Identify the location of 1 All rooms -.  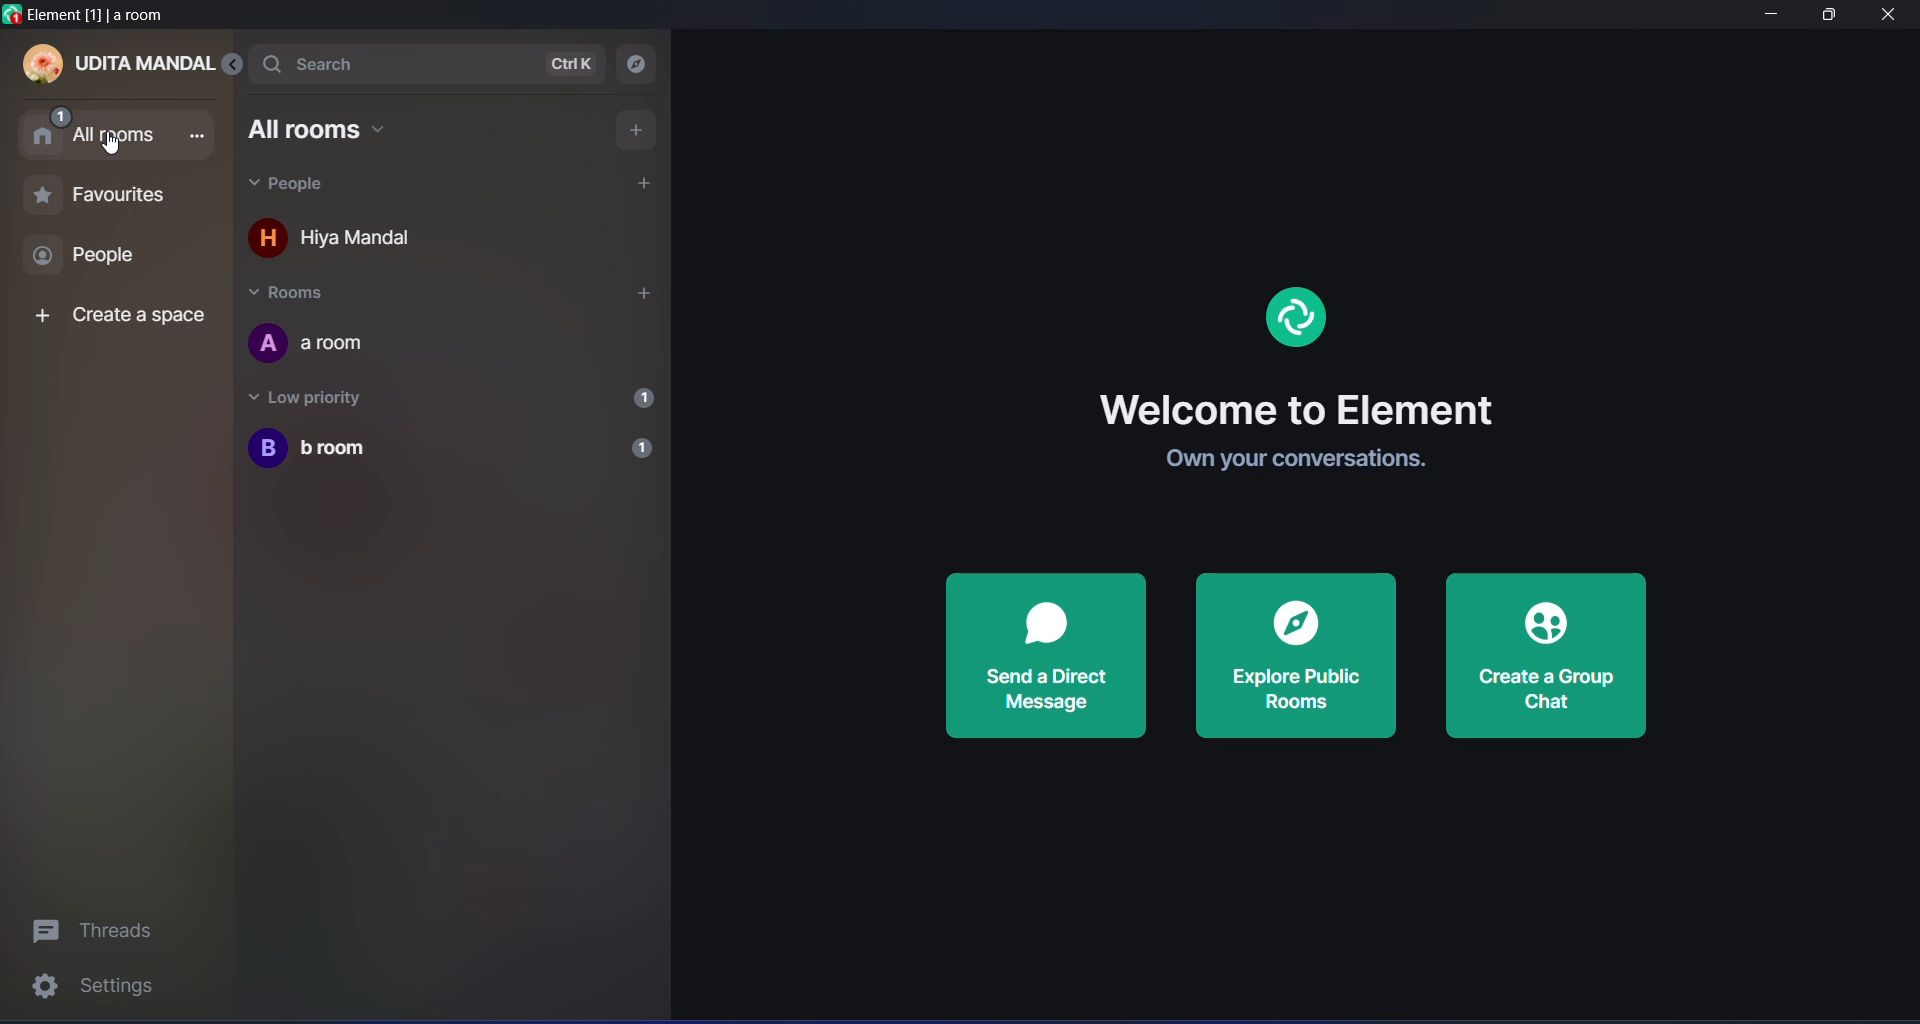
(116, 130).